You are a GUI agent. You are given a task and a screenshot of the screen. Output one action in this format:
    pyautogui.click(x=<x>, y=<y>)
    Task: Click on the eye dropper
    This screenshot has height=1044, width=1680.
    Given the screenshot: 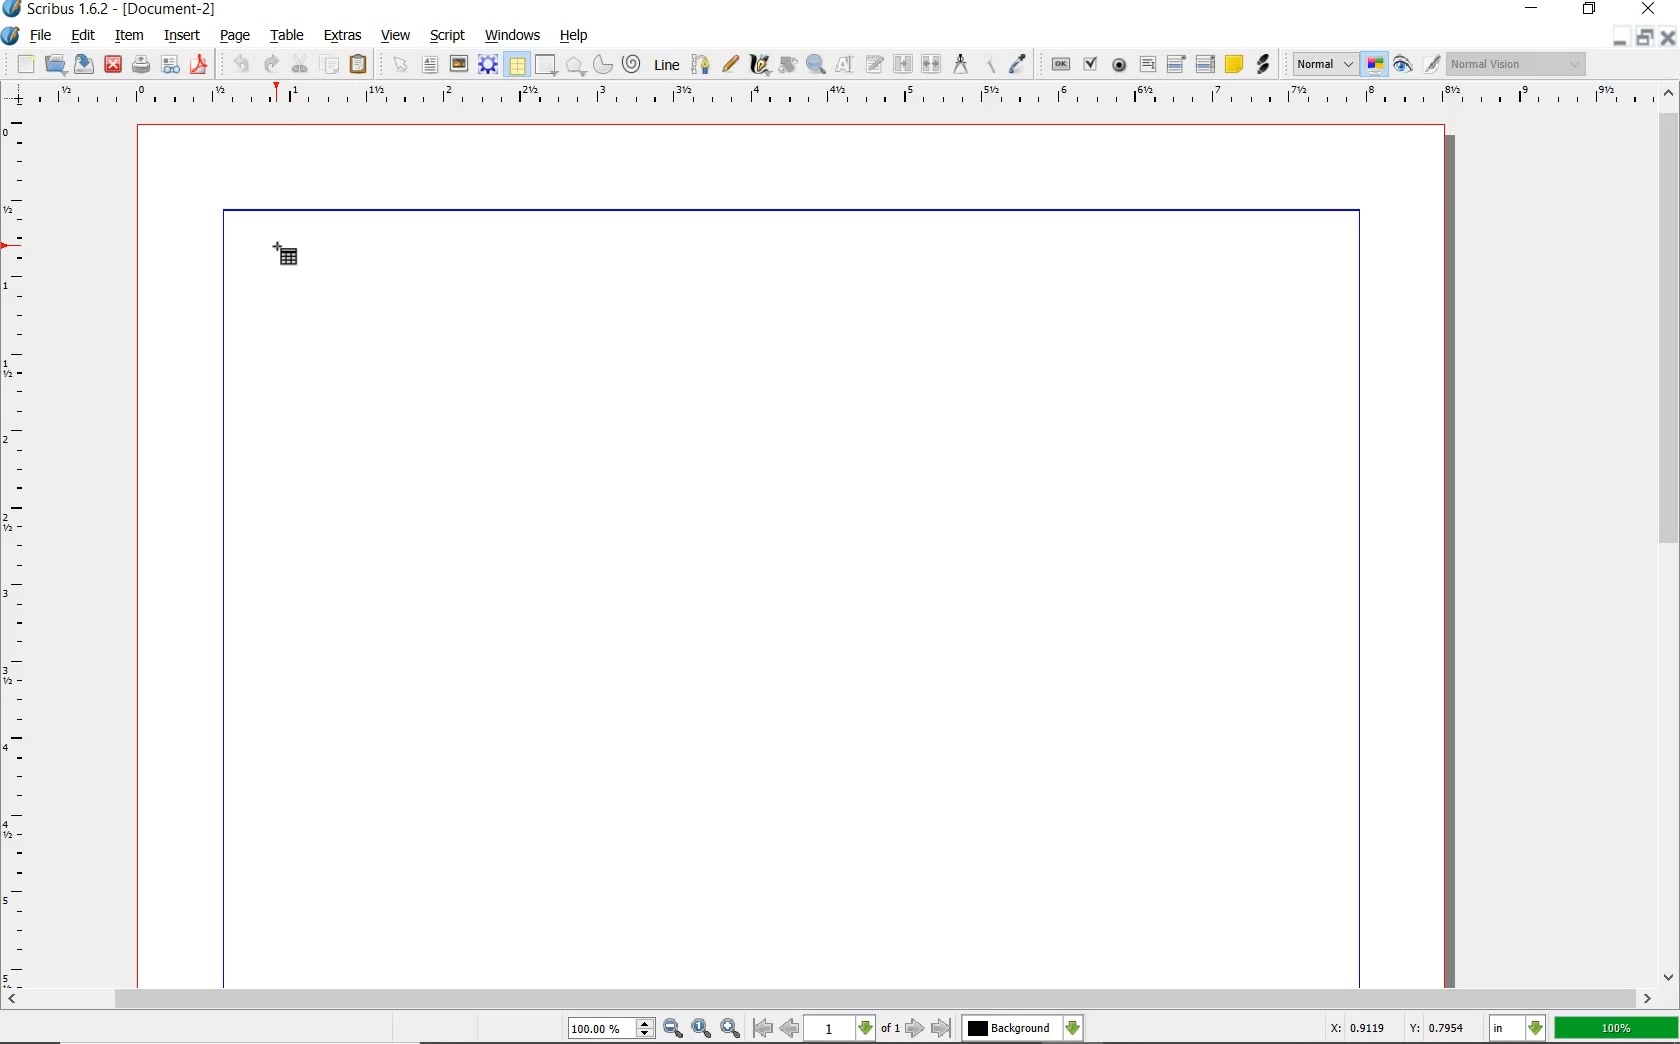 What is the action you would take?
    pyautogui.click(x=1017, y=63)
    